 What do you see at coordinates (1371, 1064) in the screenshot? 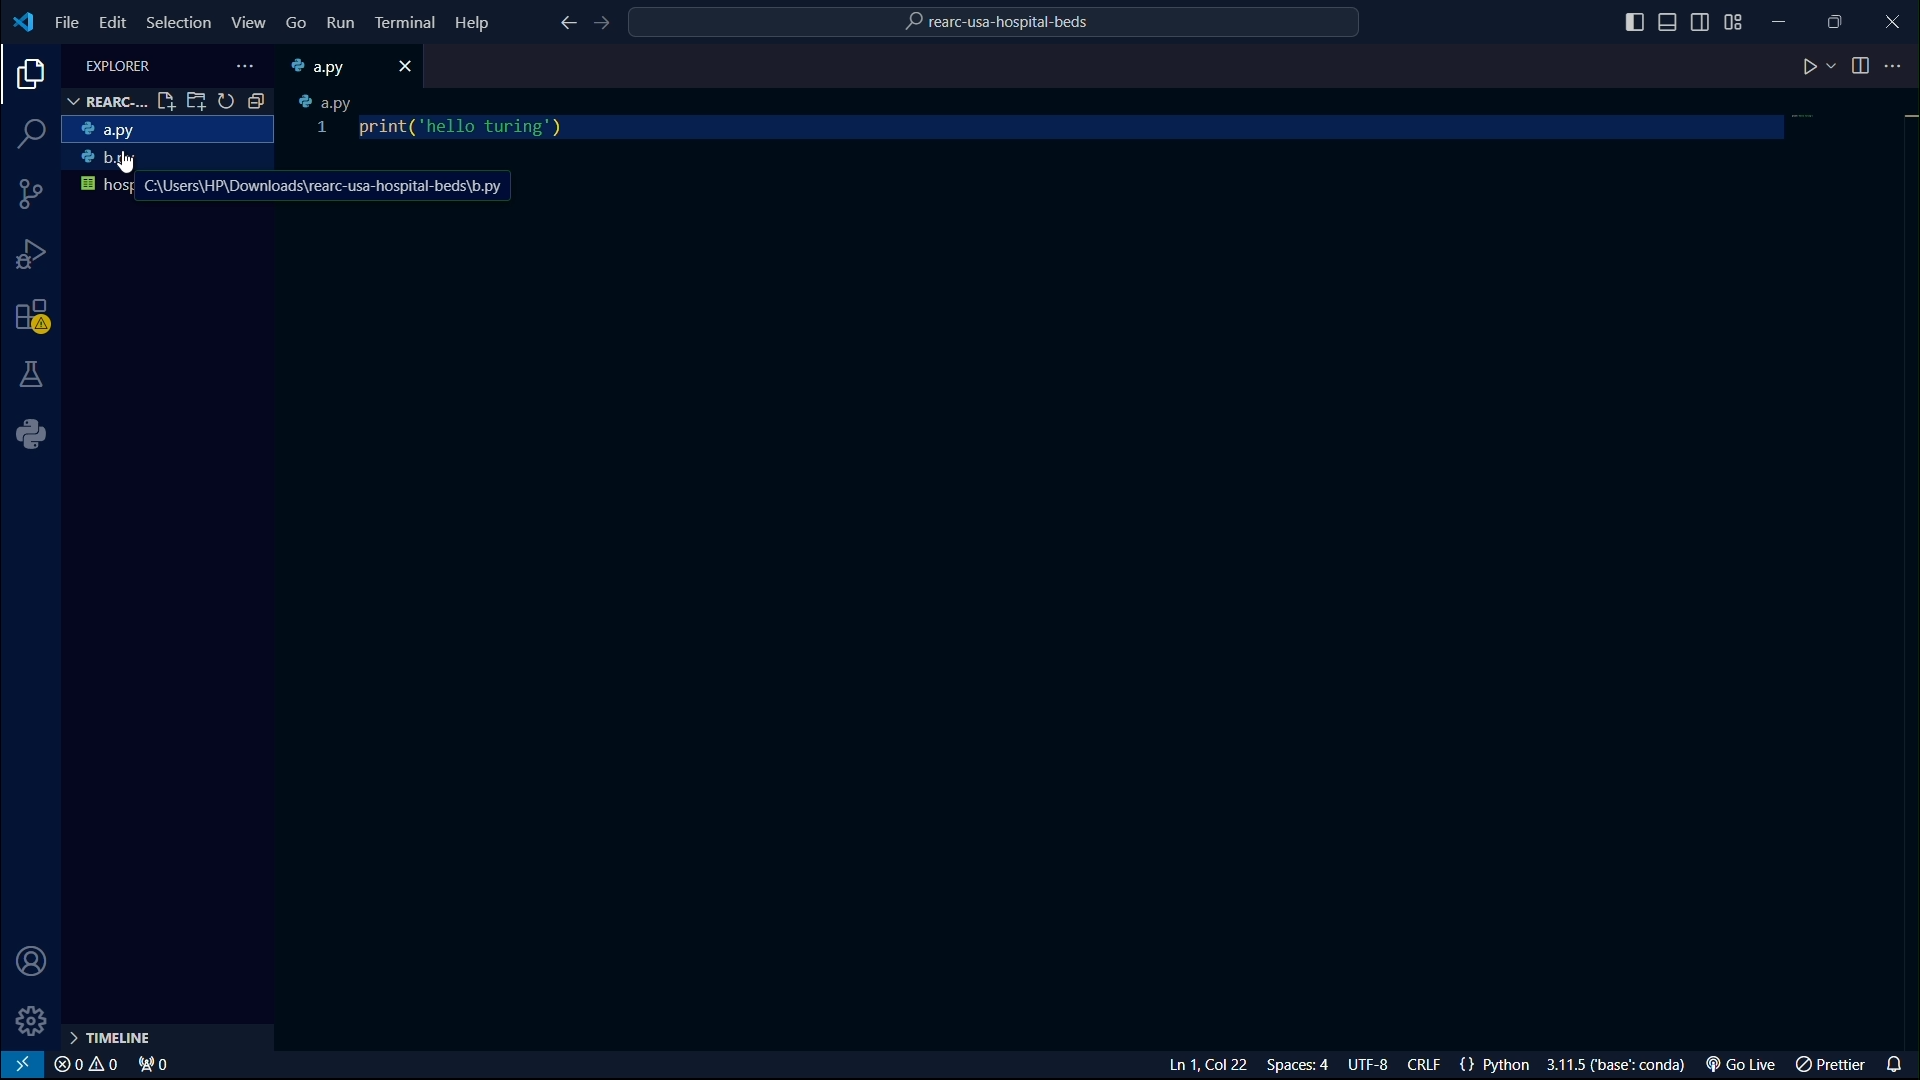
I see `UTF-8` at bounding box center [1371, 1064].